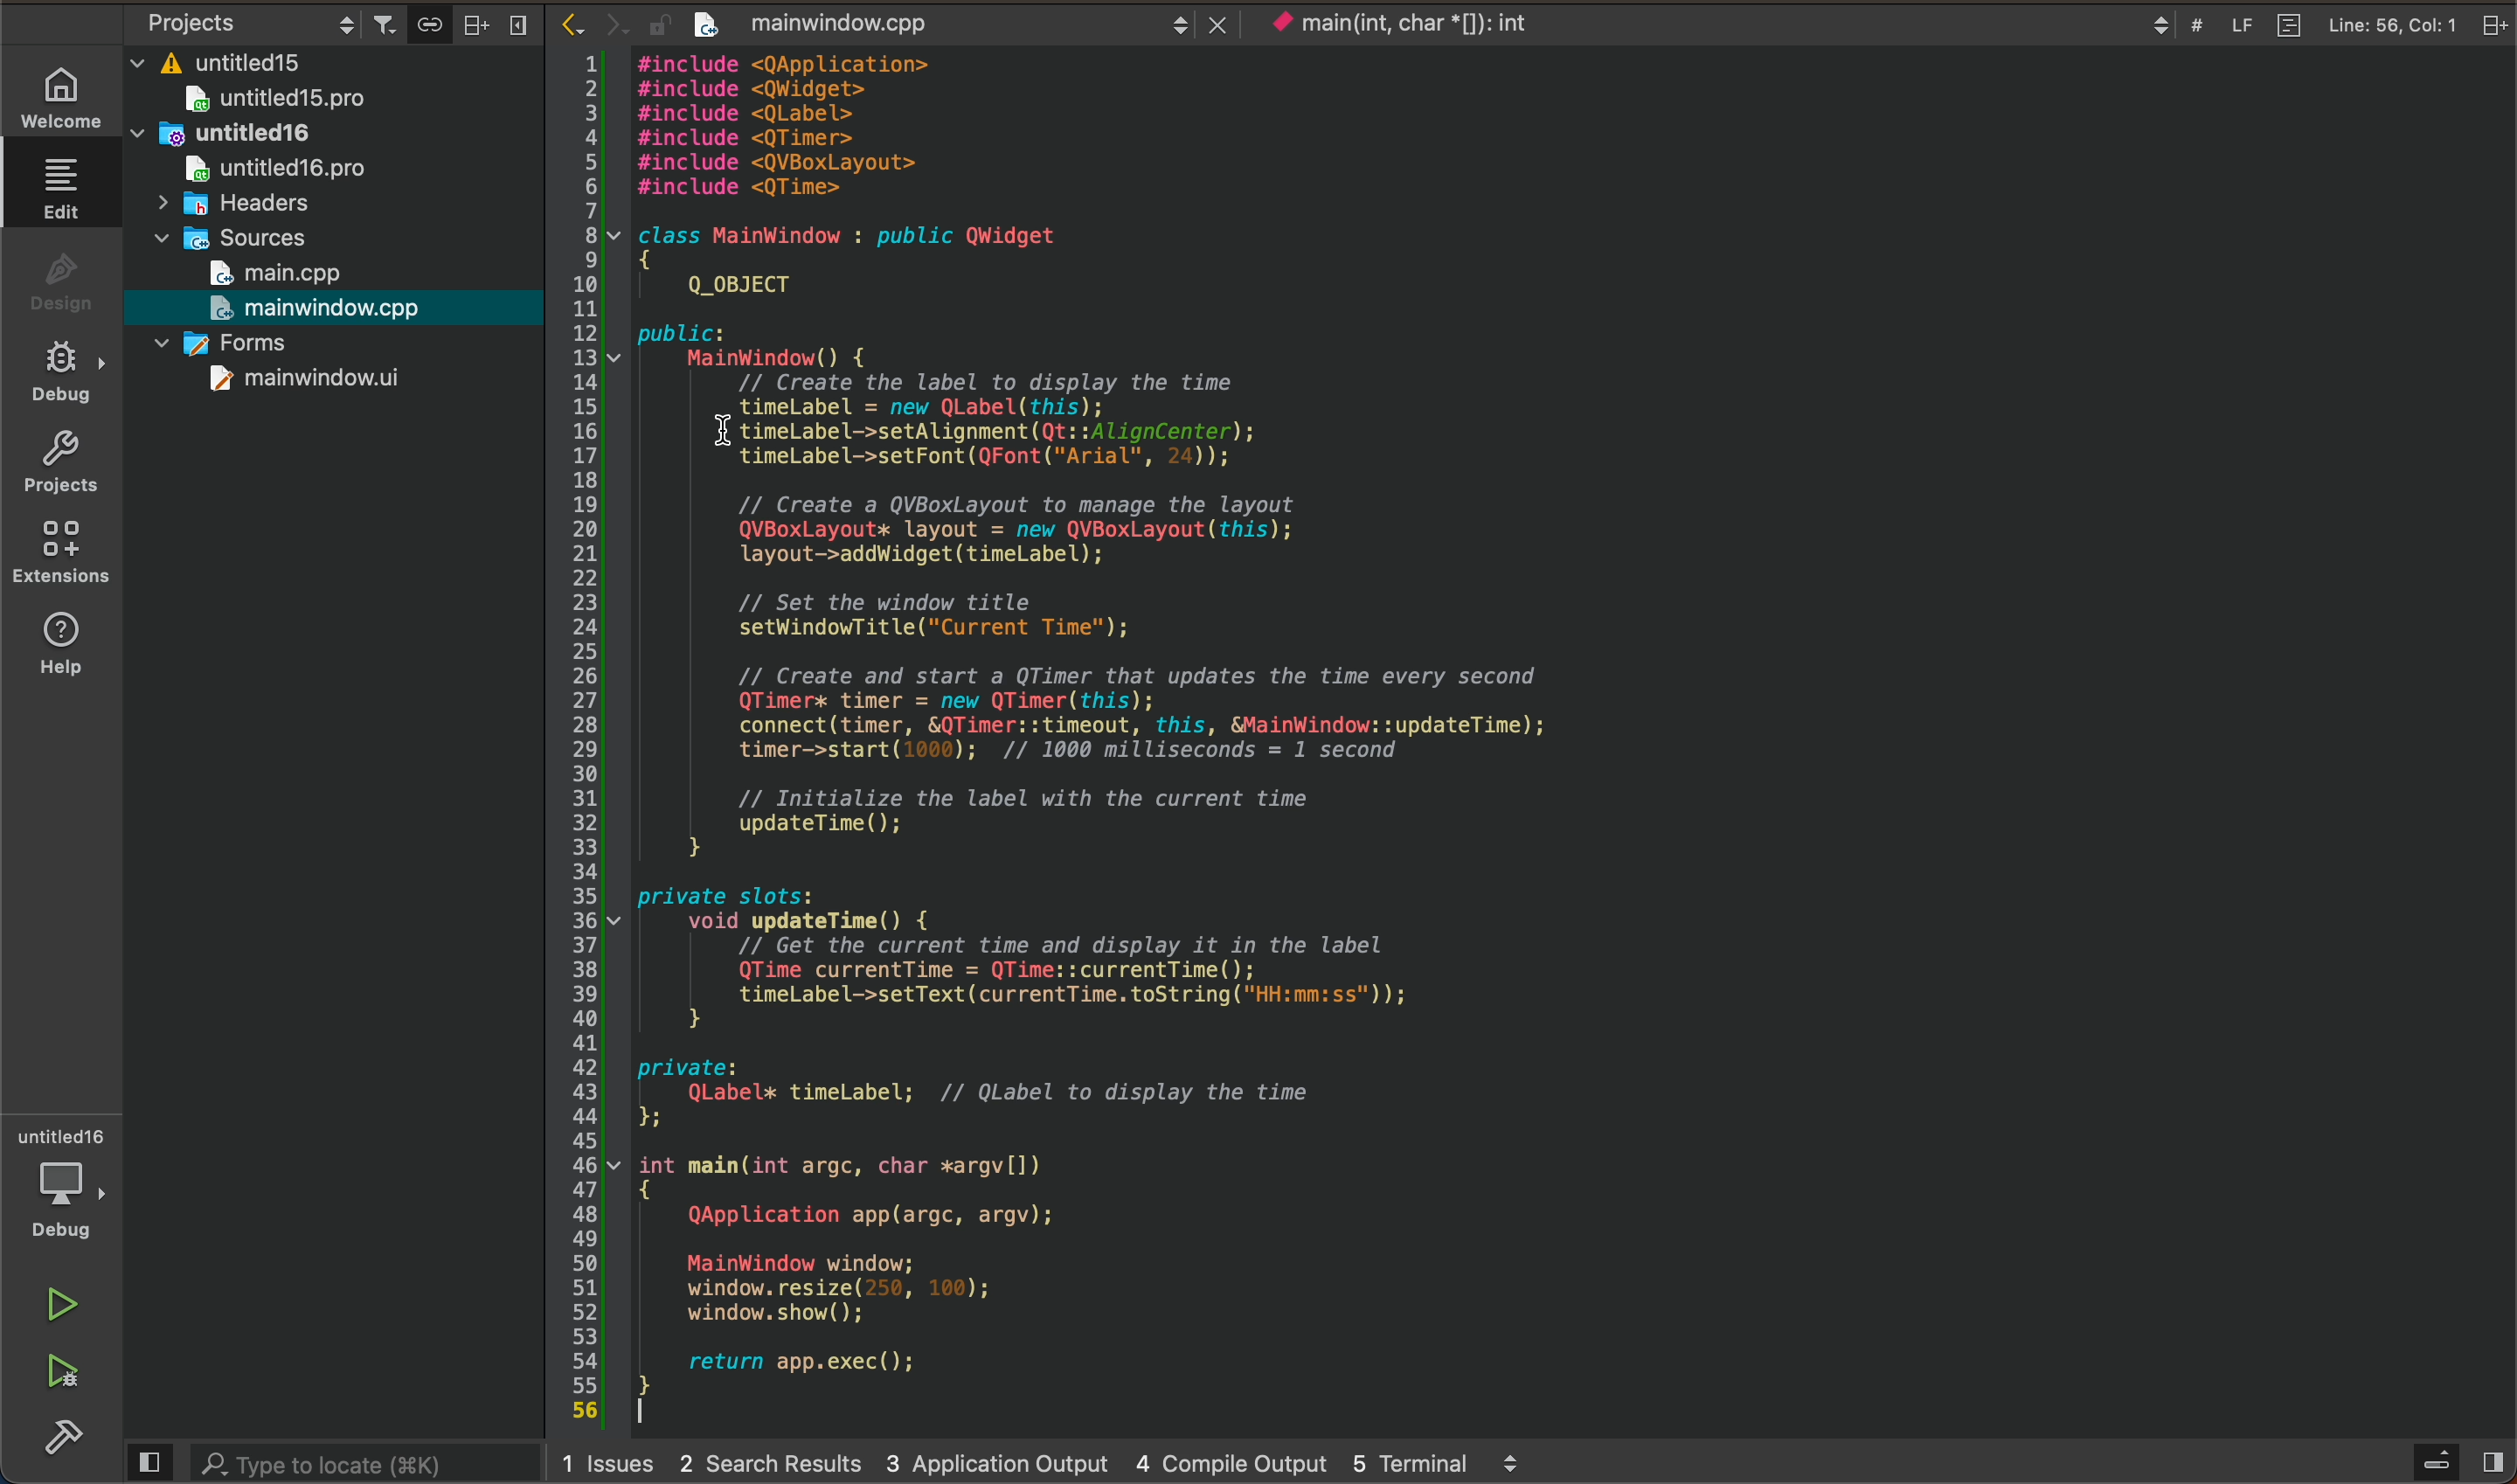 The width and height of the screenshot is (2517, 1484). What do you see at coordinates (257, 172) in the screenshot?
I see `untitled16.pro` at bounding box center [257, 172].